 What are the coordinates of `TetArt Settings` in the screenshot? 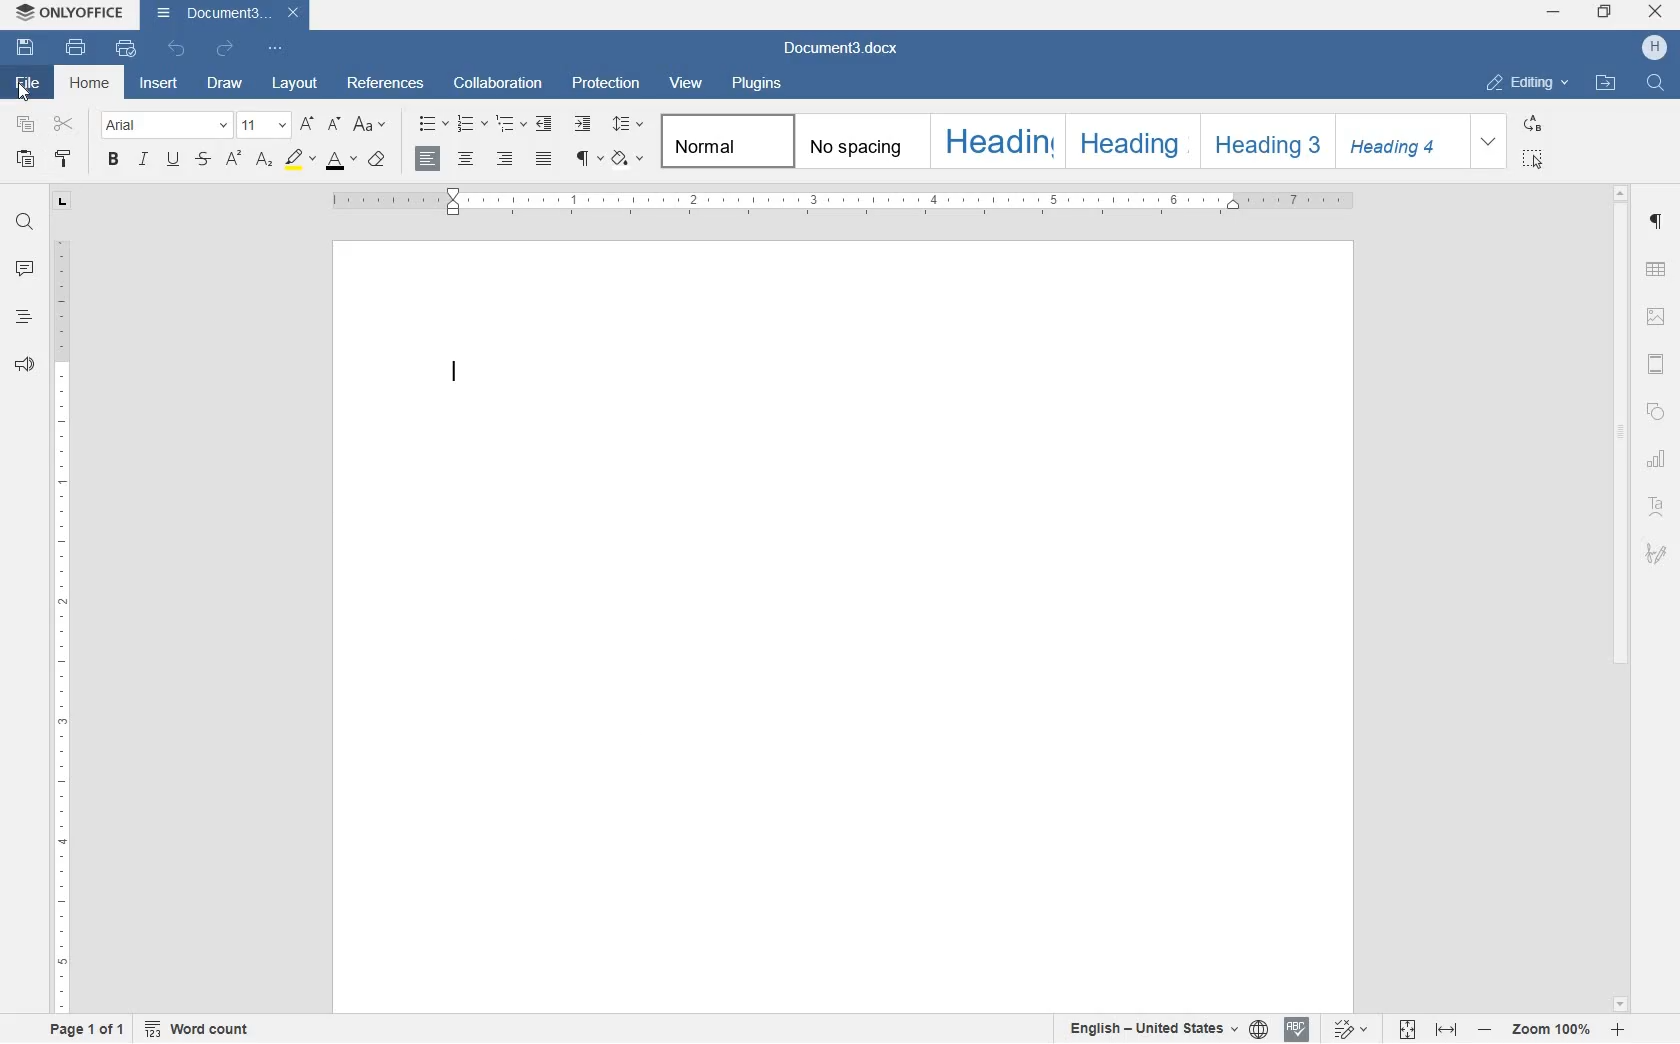 It's located at (1657, 505).